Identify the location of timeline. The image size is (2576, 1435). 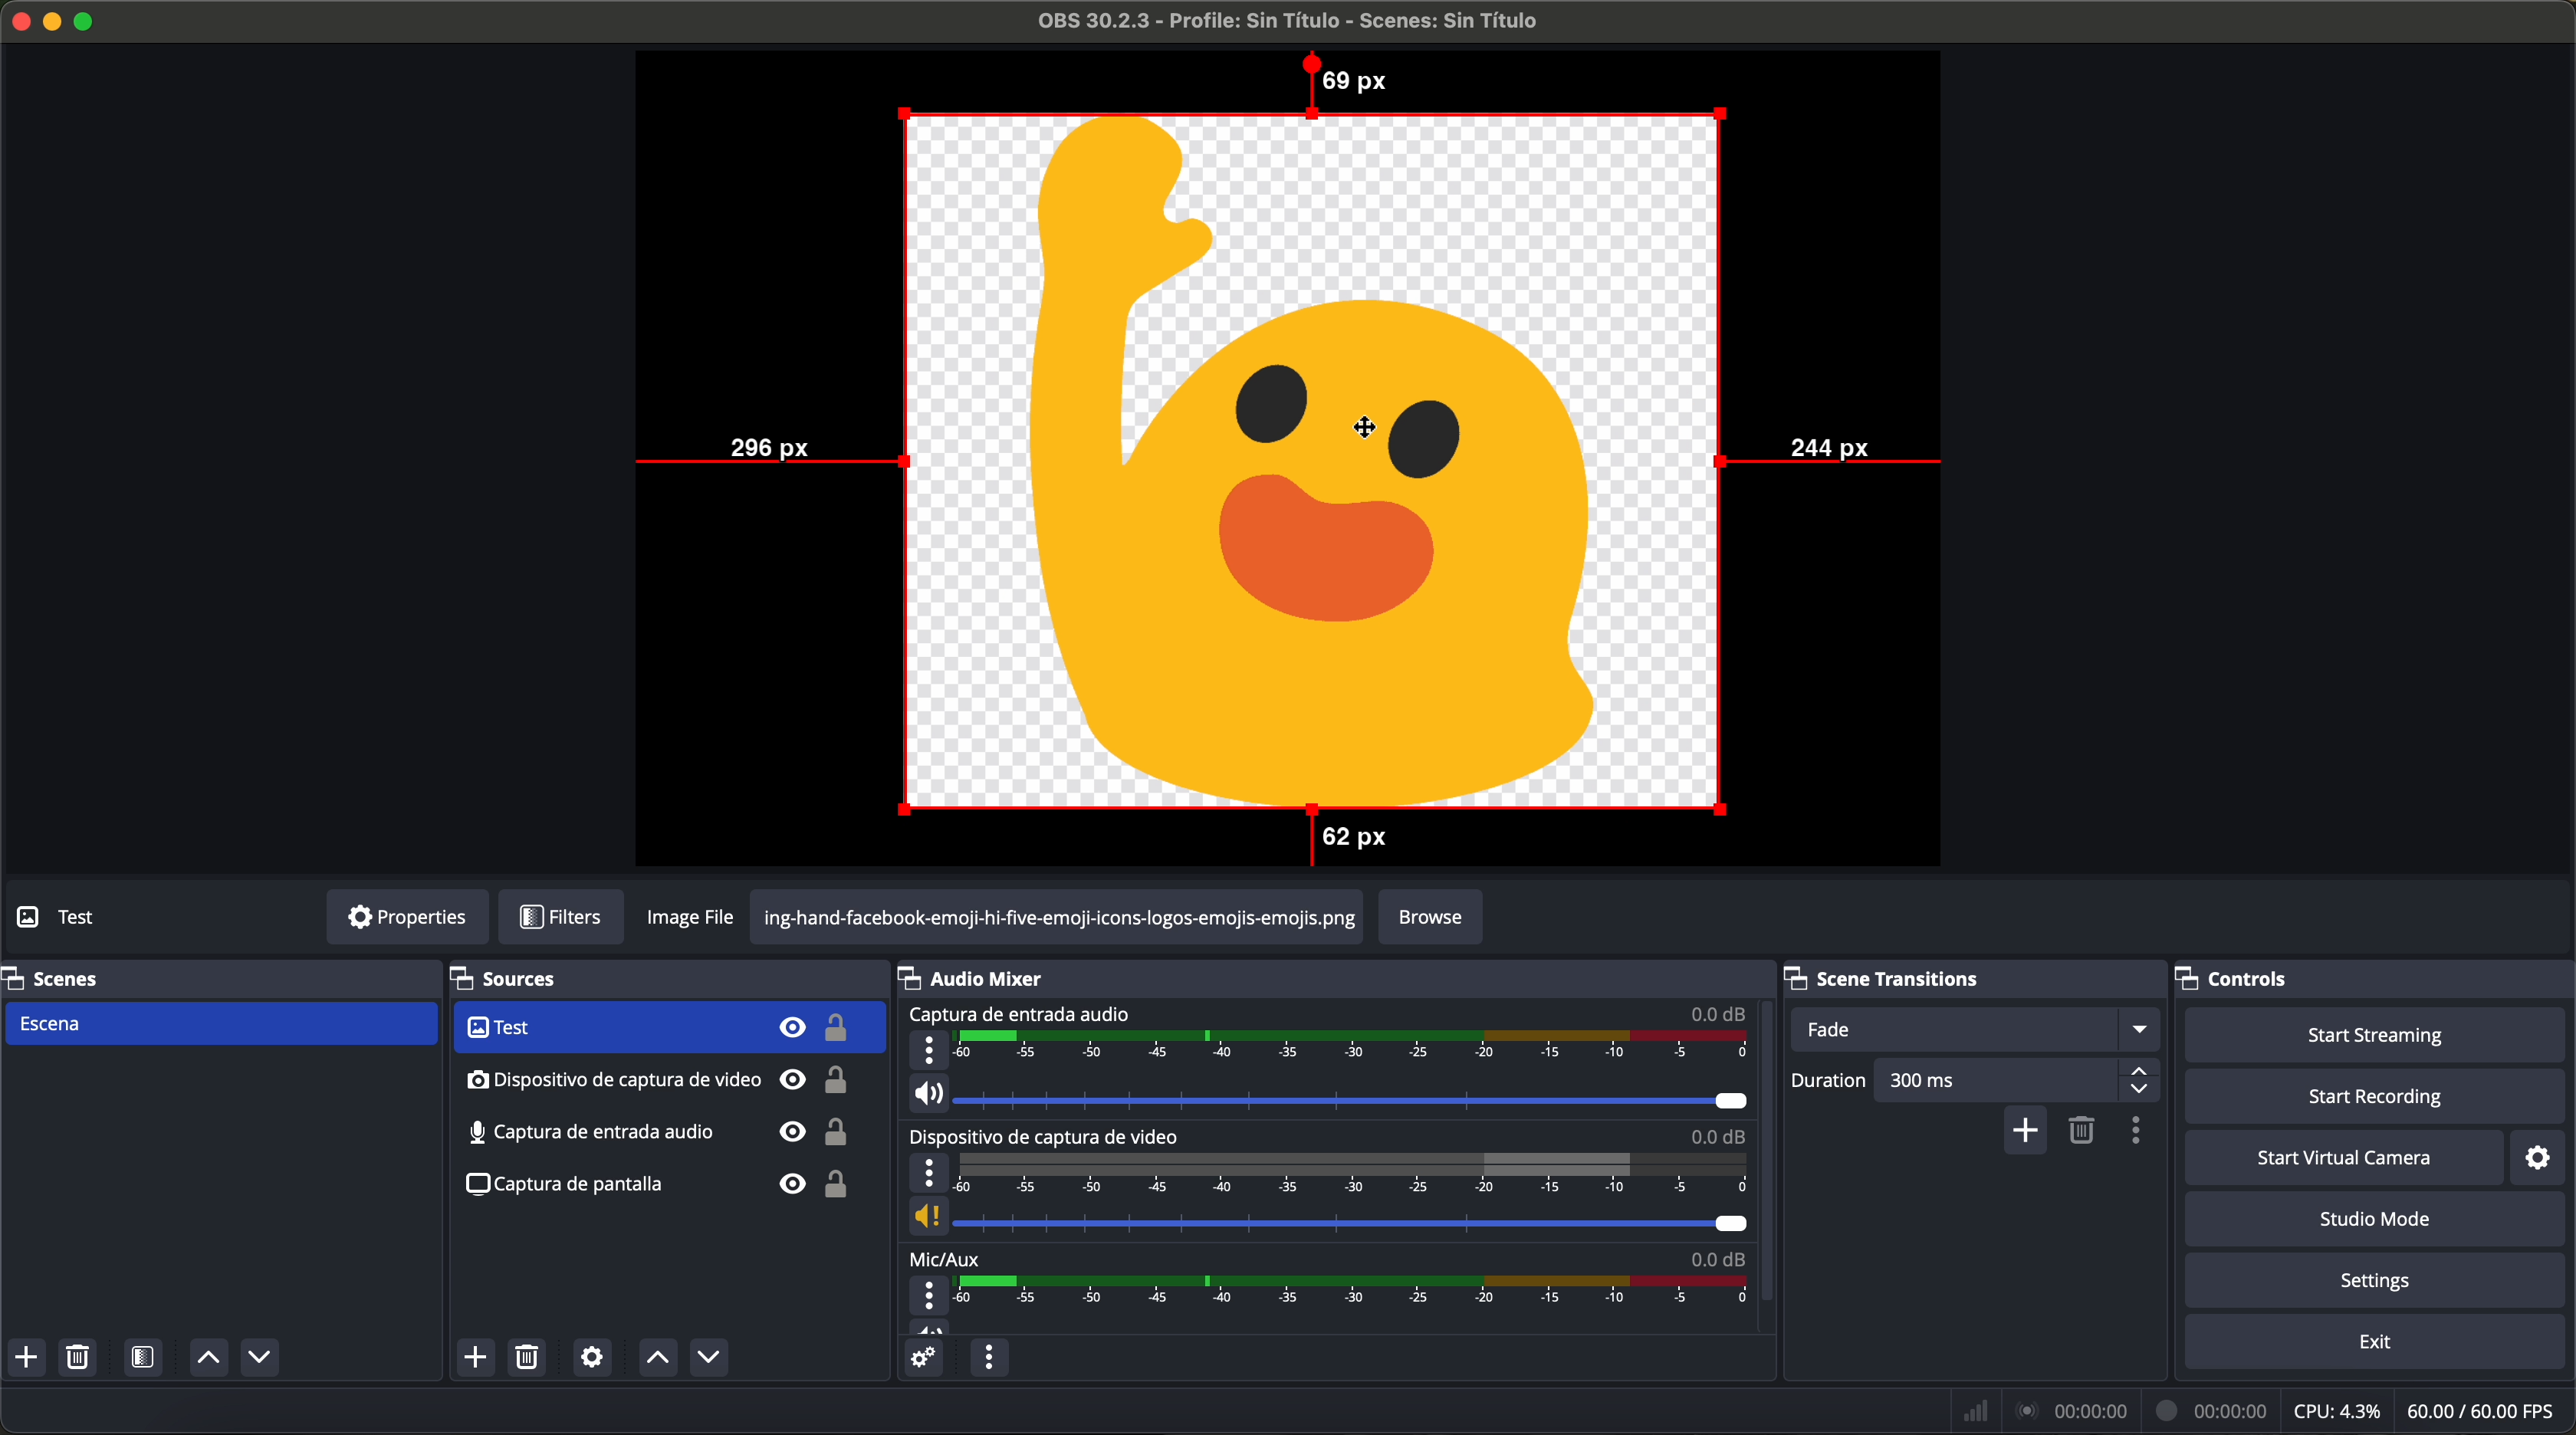
(1354, 1048).